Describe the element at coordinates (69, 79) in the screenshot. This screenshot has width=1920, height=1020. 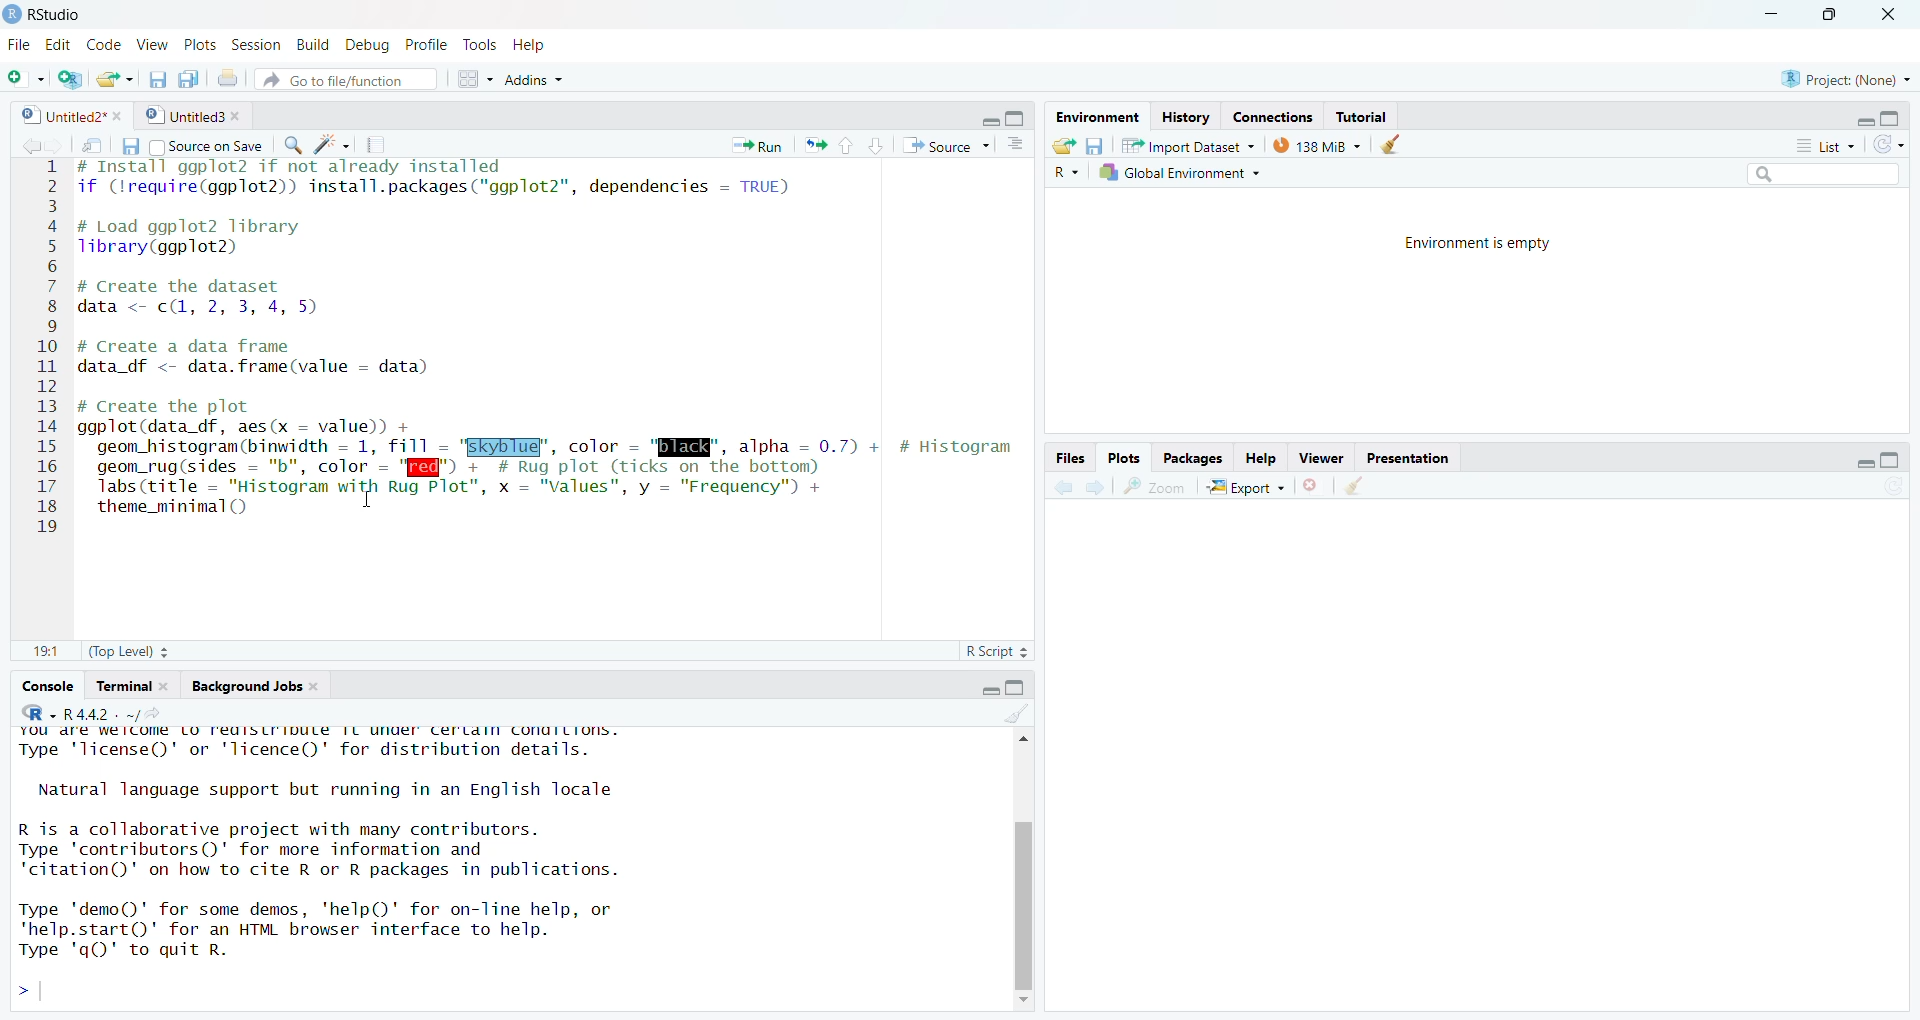
I see `create project` at that location.